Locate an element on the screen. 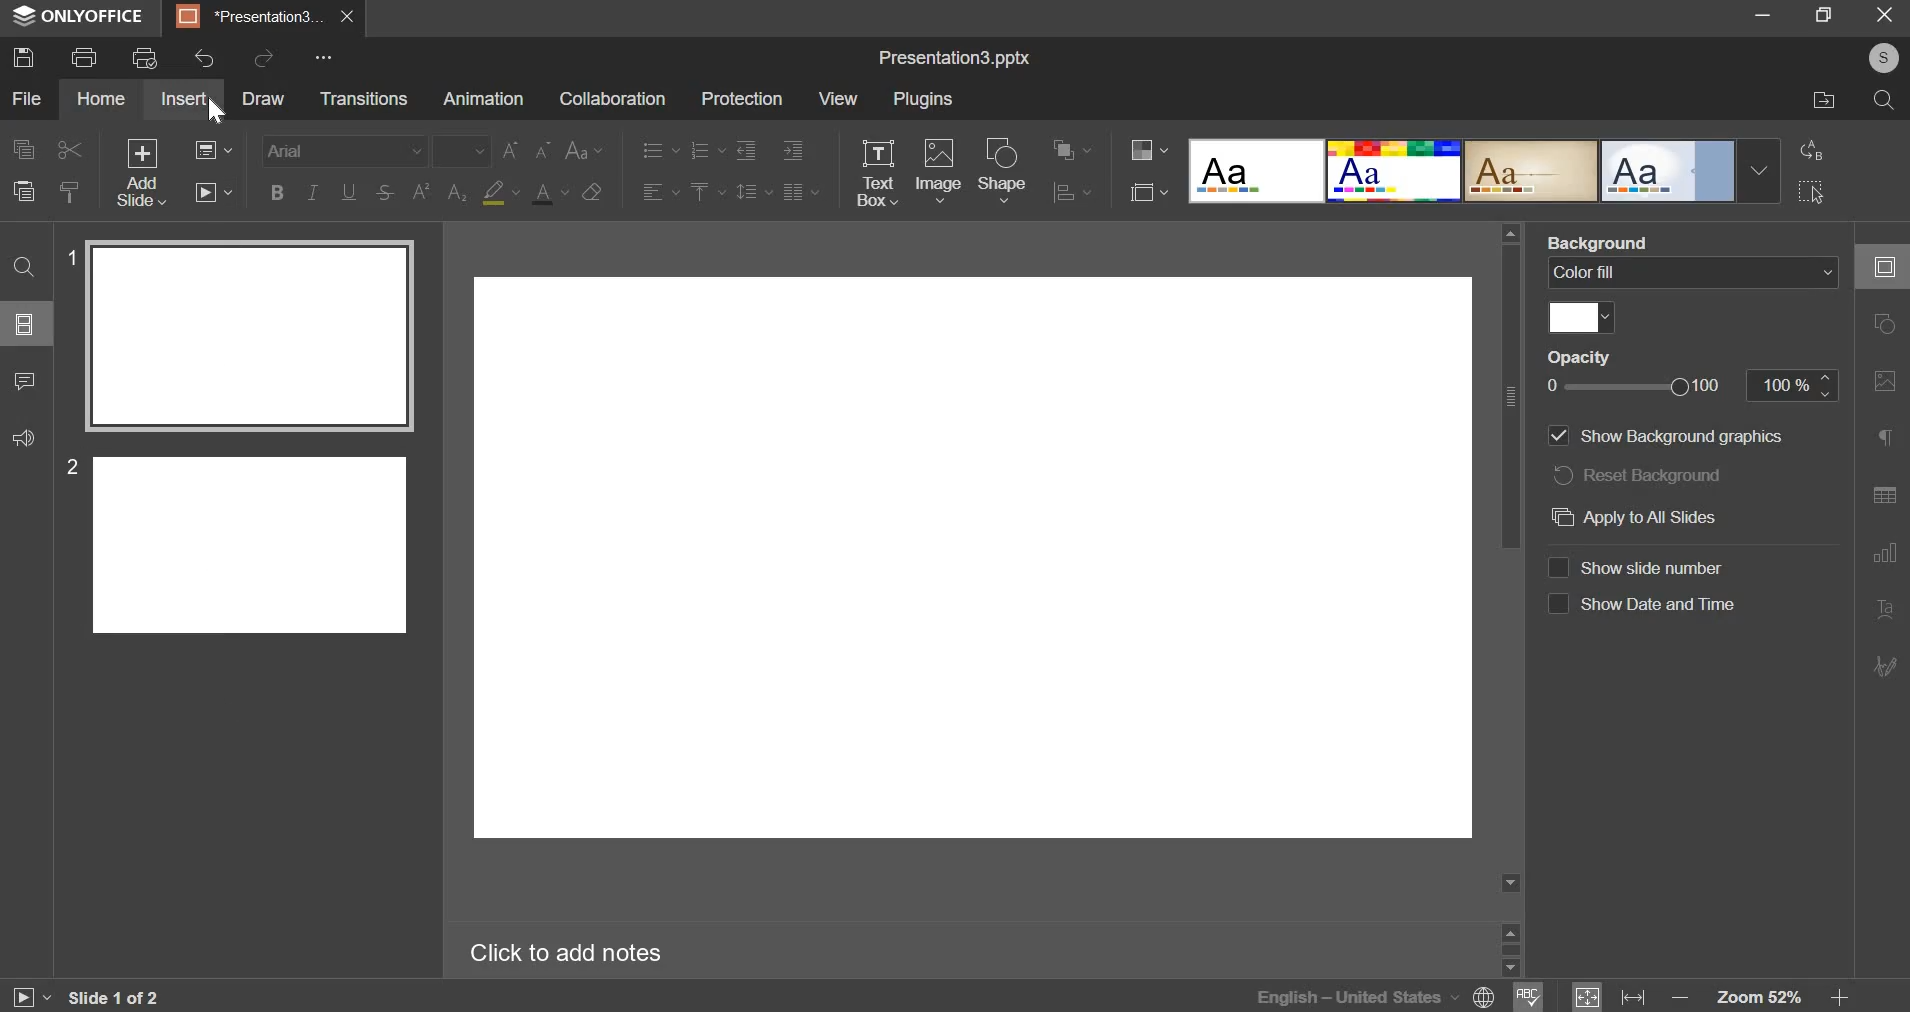 Image resolution: width=1910 pixels, height=1012 pixels. vertical slider is located at coordinates (5276, 1107).